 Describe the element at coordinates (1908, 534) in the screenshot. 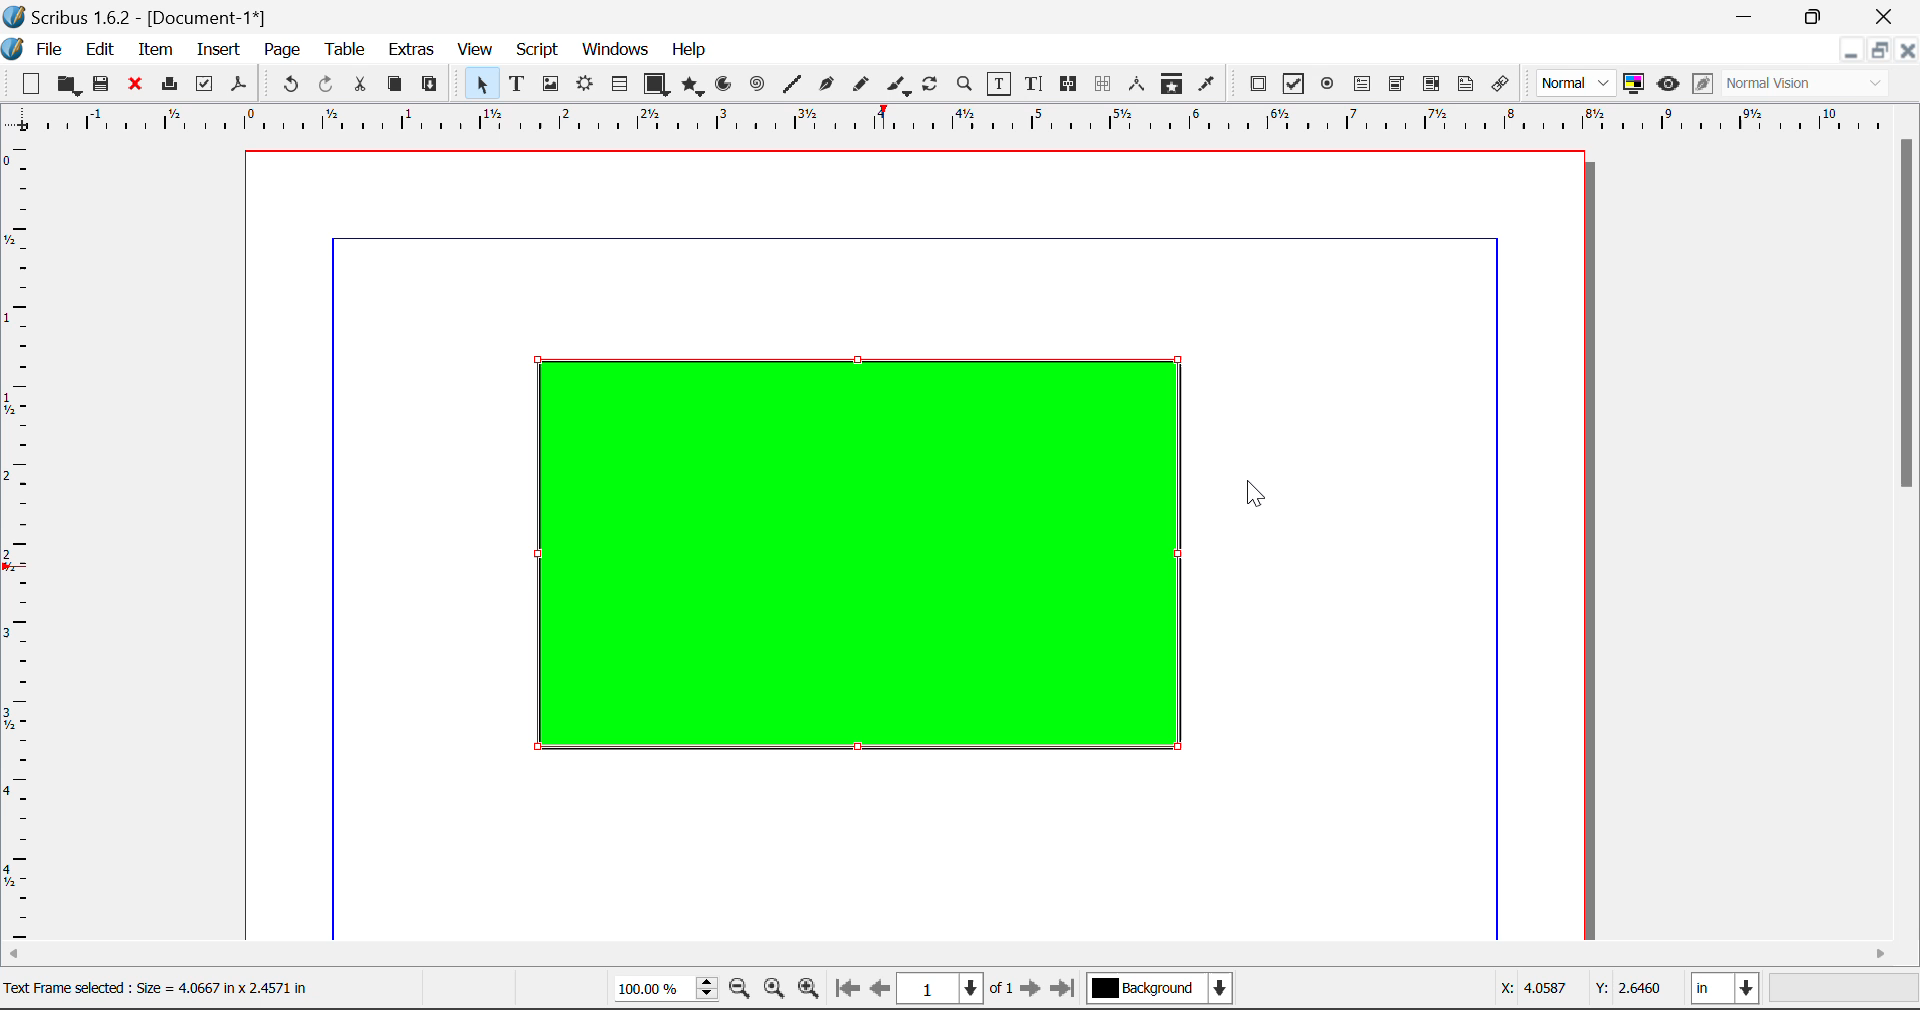

I see `Scroll Bar` at that location.